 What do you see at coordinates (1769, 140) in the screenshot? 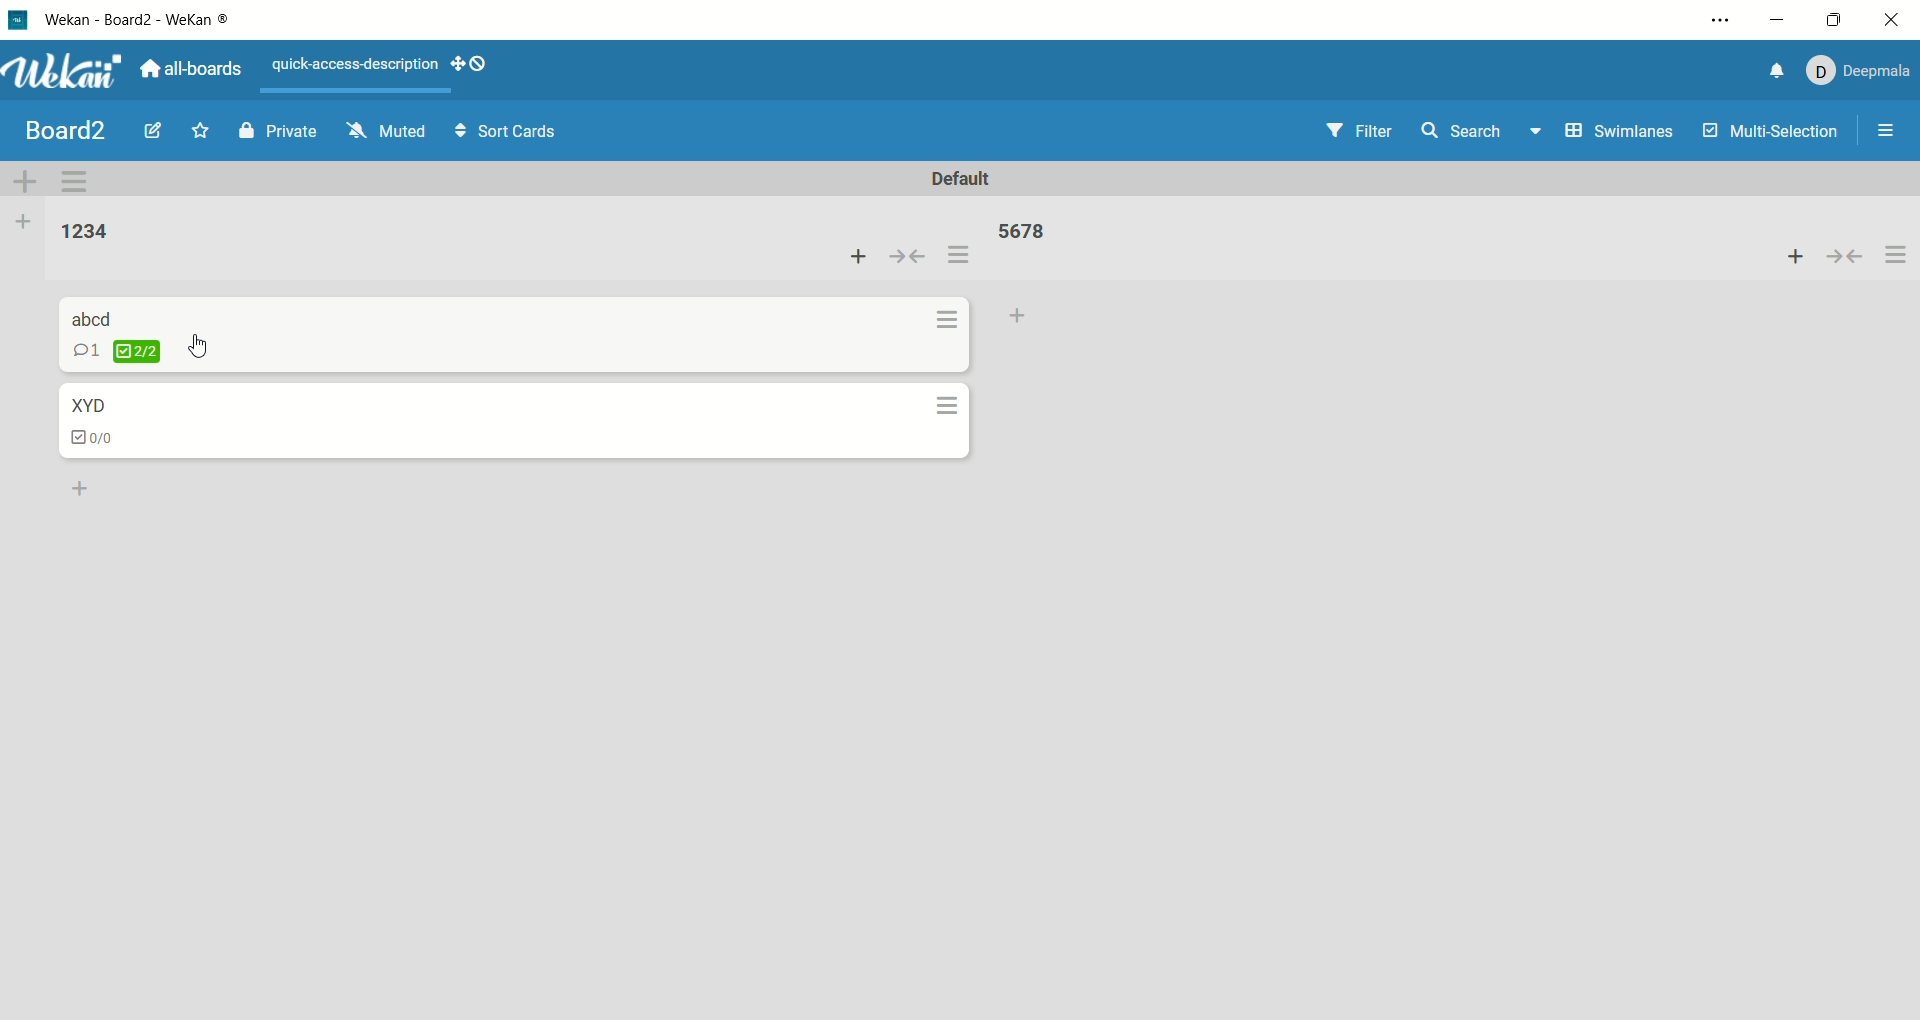
I see `multi-selection` at bounding box center [1769, 140].